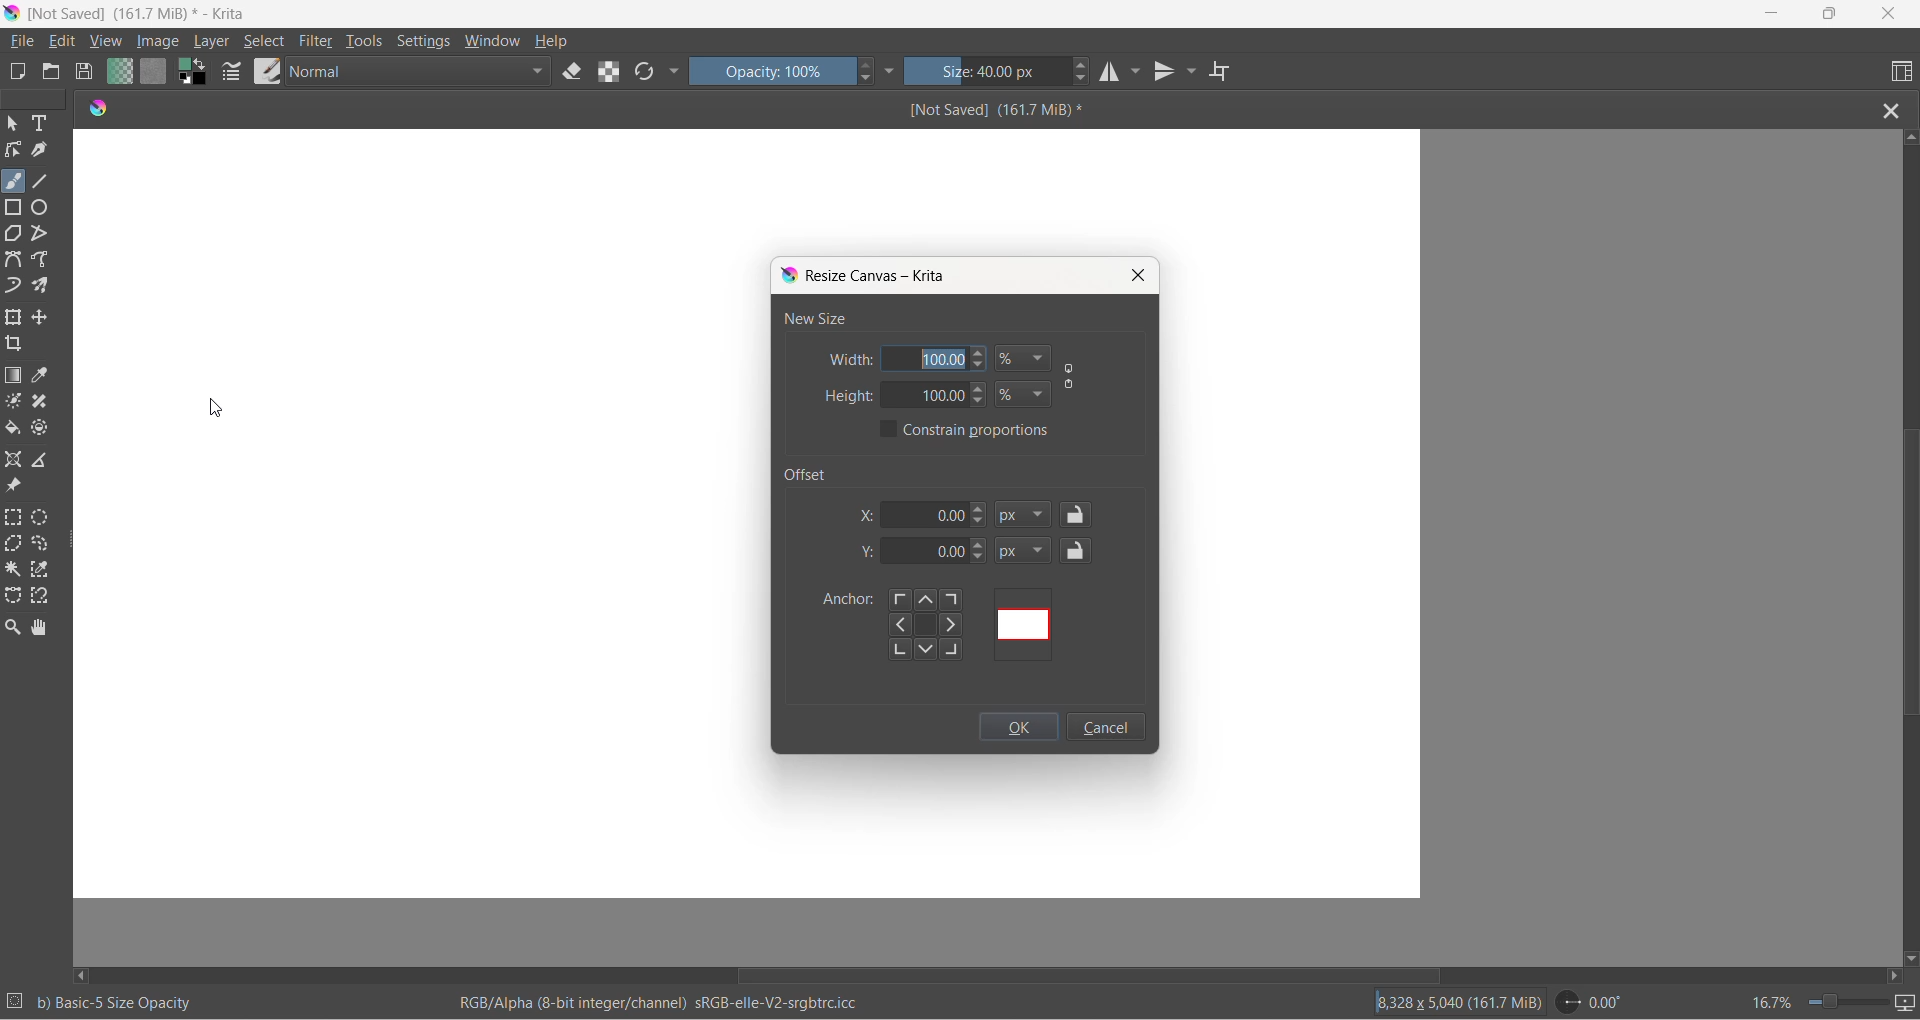 This screenshot has width=1920, height=1020. I want to click on brush tool, so click(15, 181).